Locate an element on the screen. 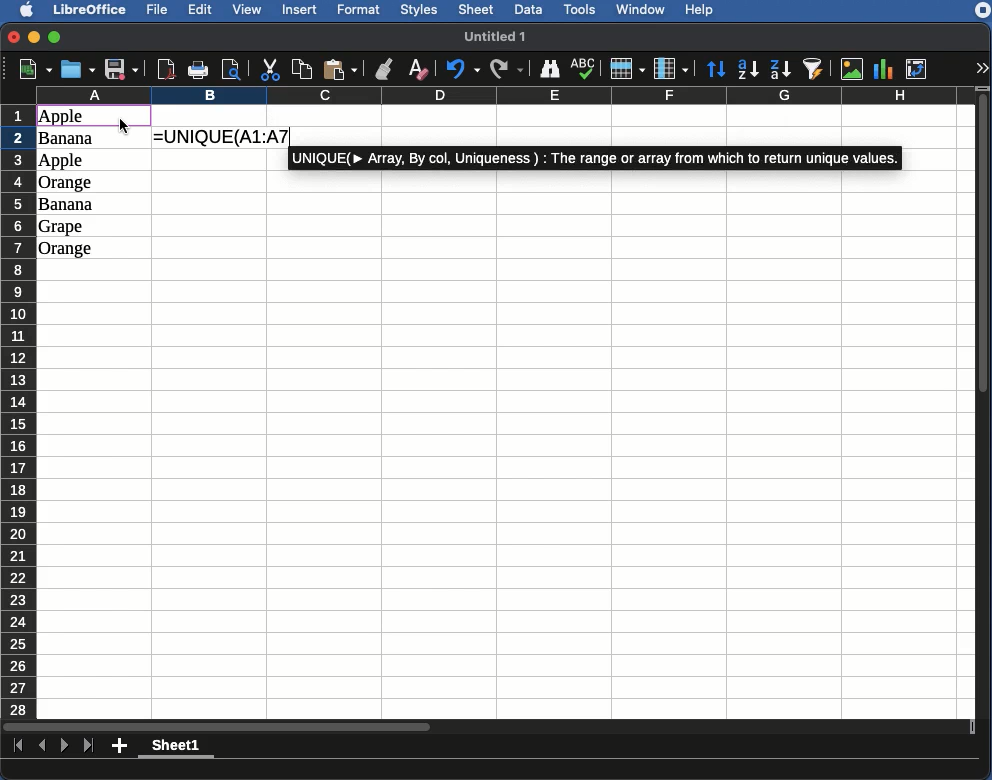 The width and height of the screenshot is (992, 780). untitled 1 is located at coordinates (503, 35).